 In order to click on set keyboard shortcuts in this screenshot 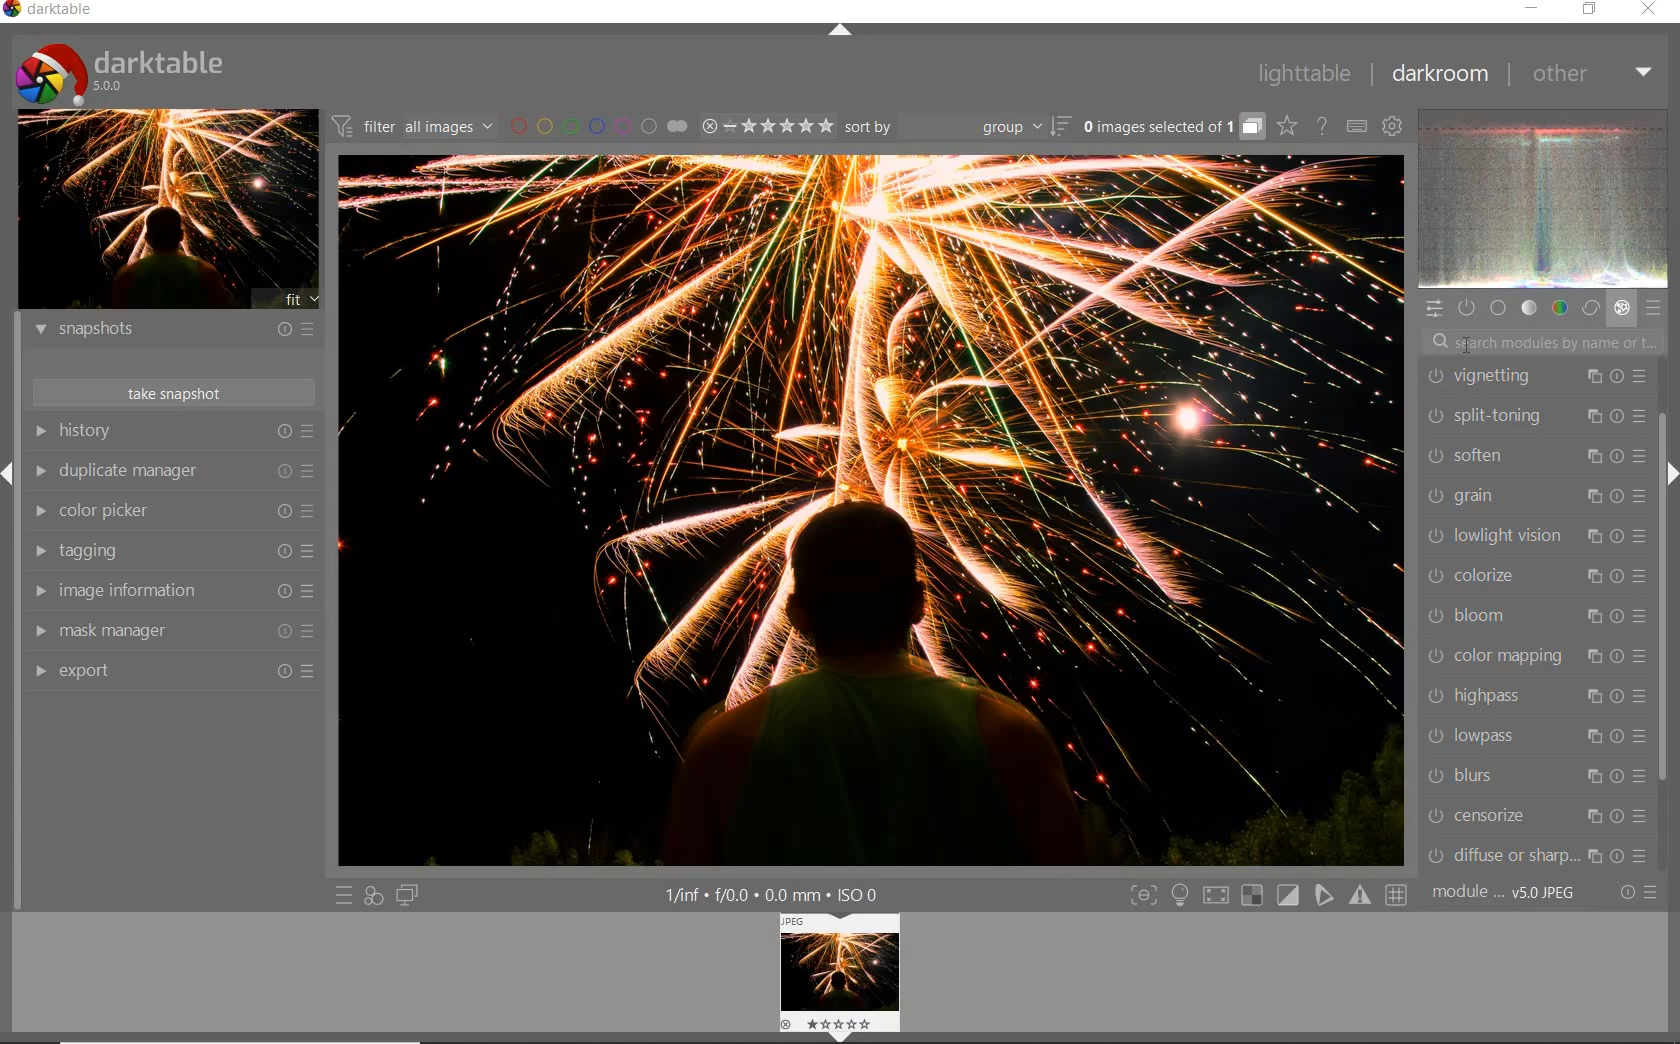, I will do `click(1355, 126)`.